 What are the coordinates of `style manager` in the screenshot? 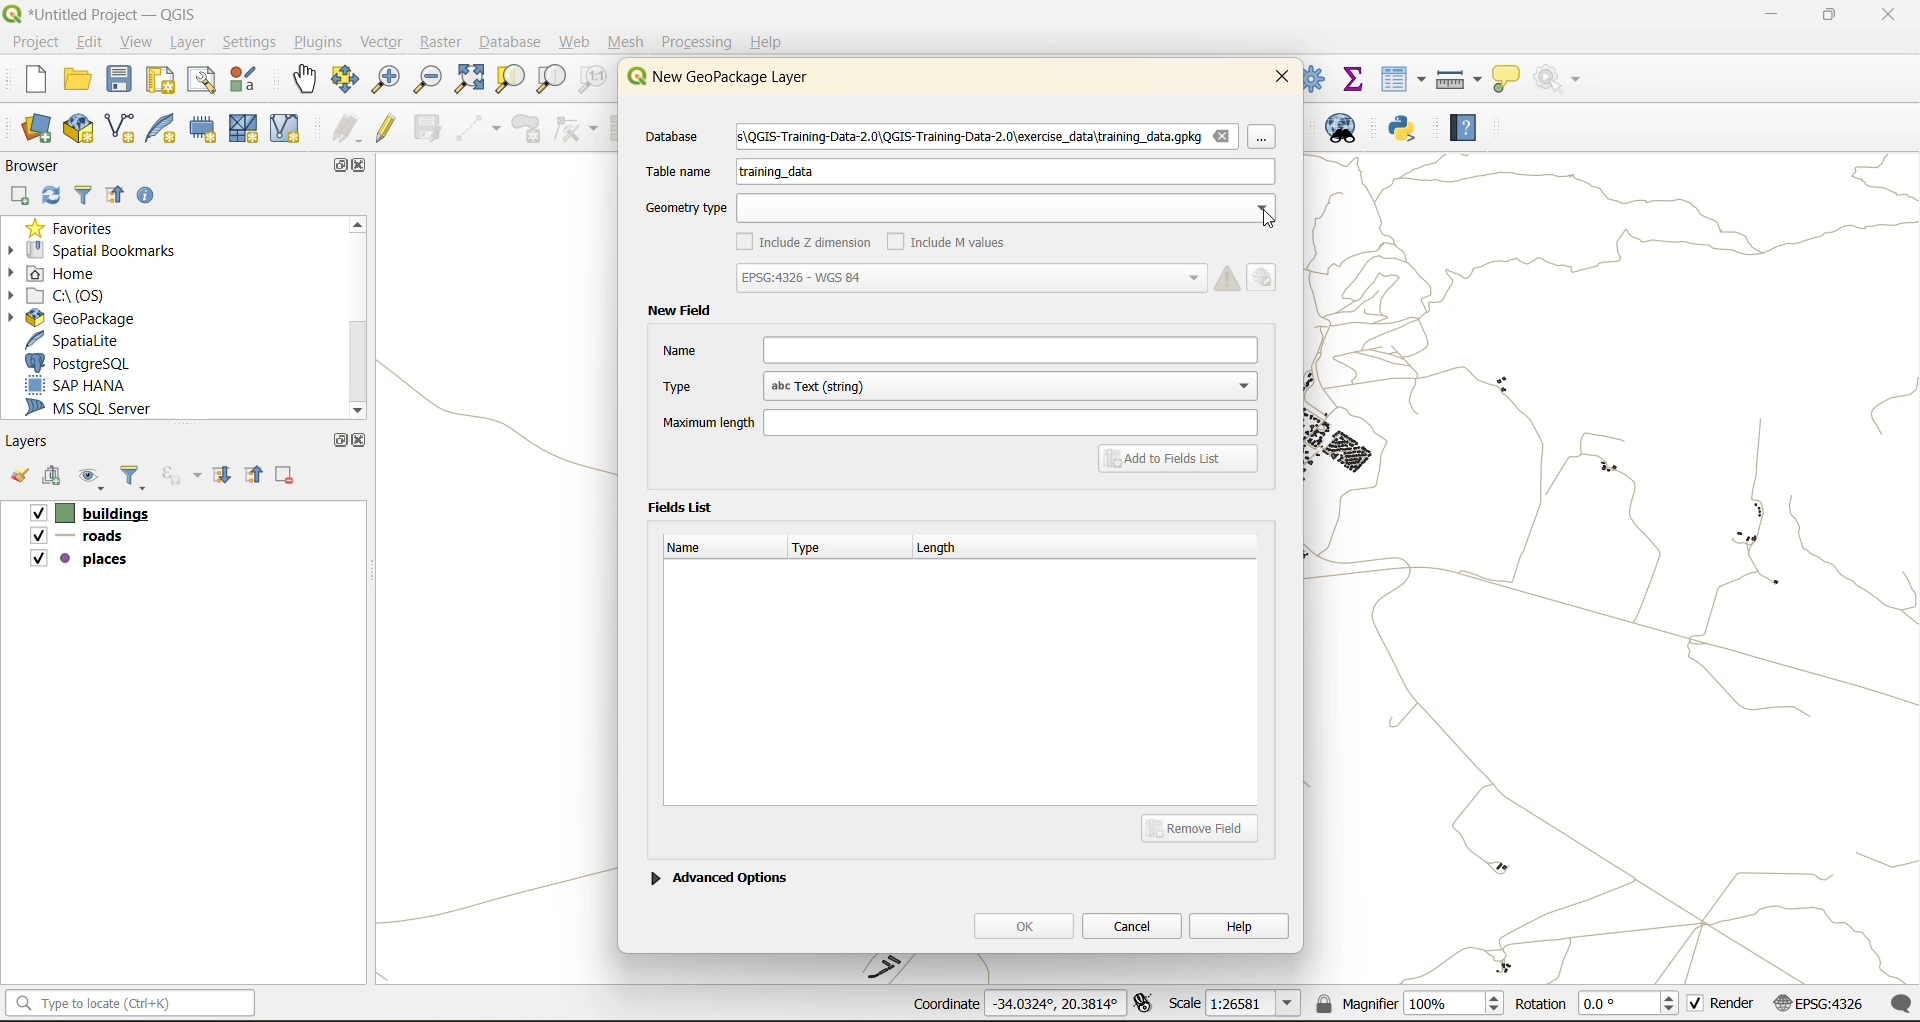 It's located at (246, 80).